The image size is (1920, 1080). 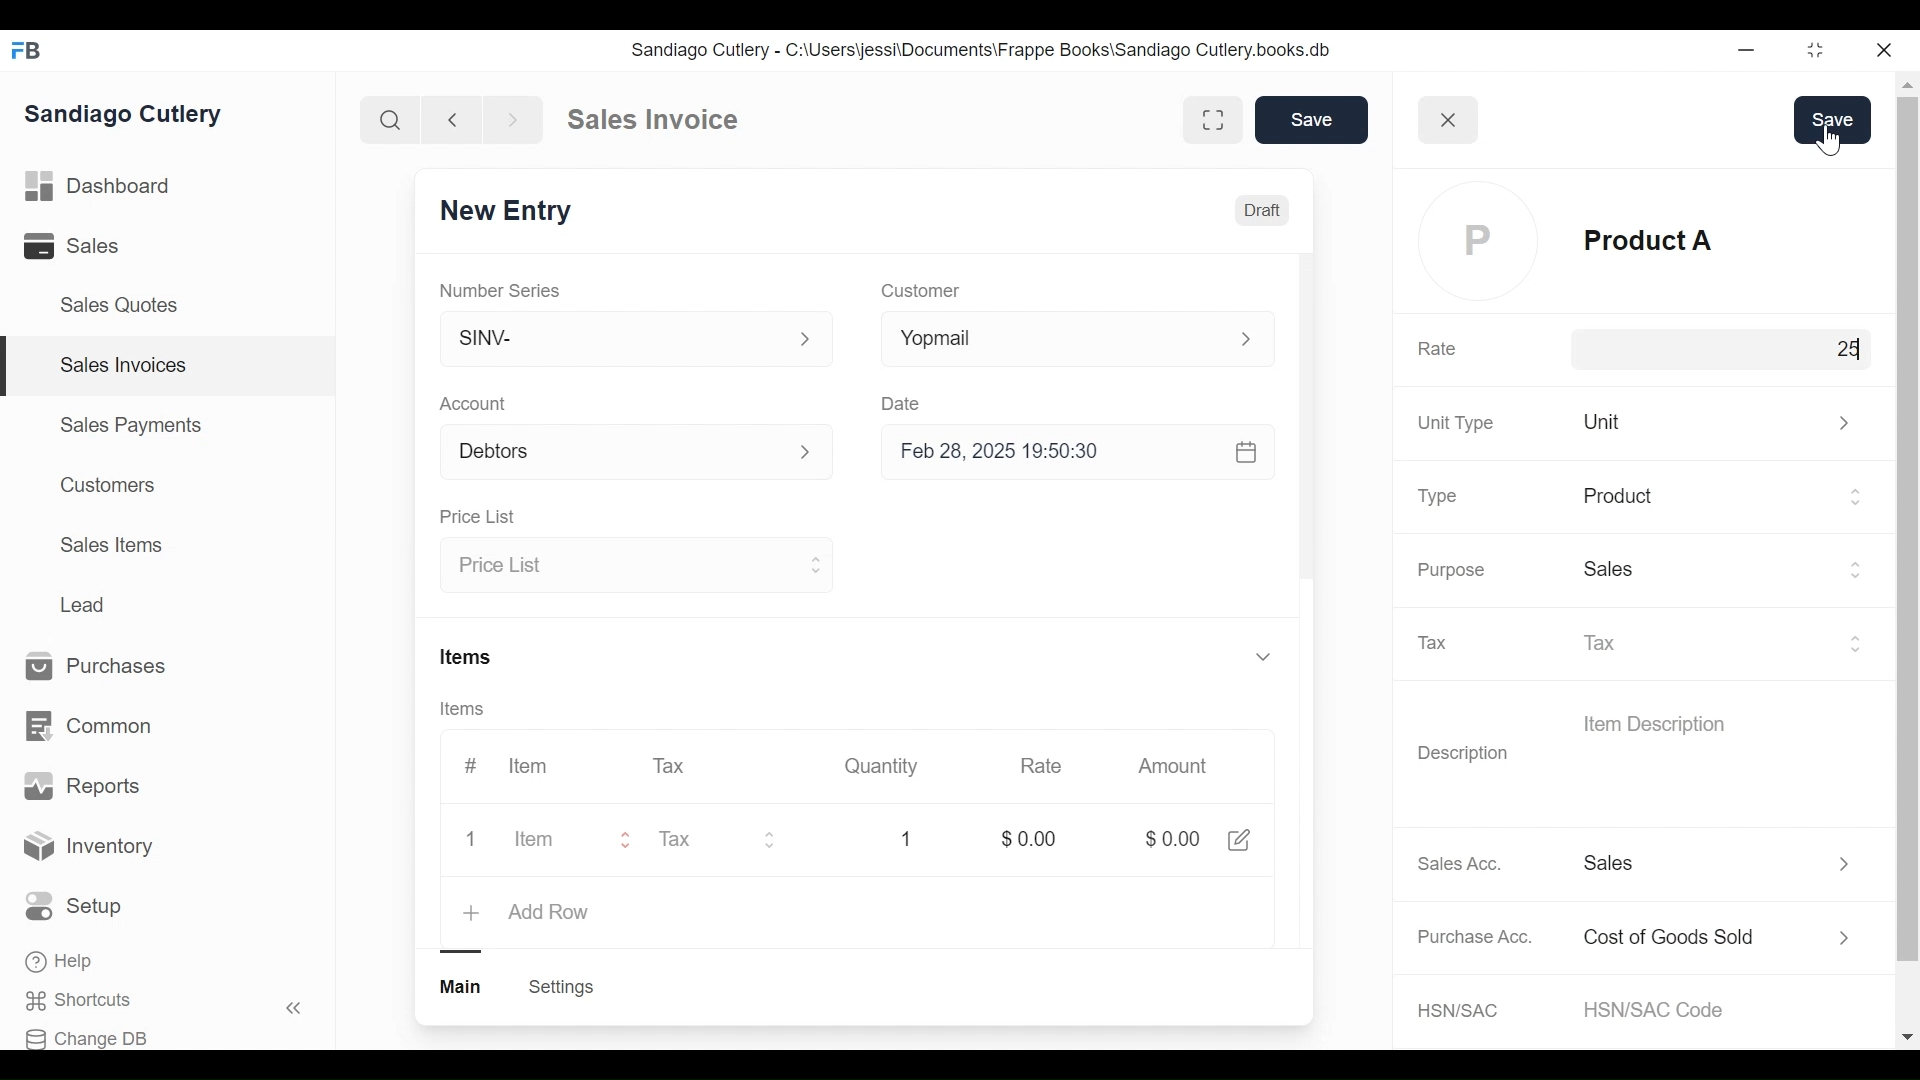 I want to click on Unit Type, so click(x=1456, y=424).